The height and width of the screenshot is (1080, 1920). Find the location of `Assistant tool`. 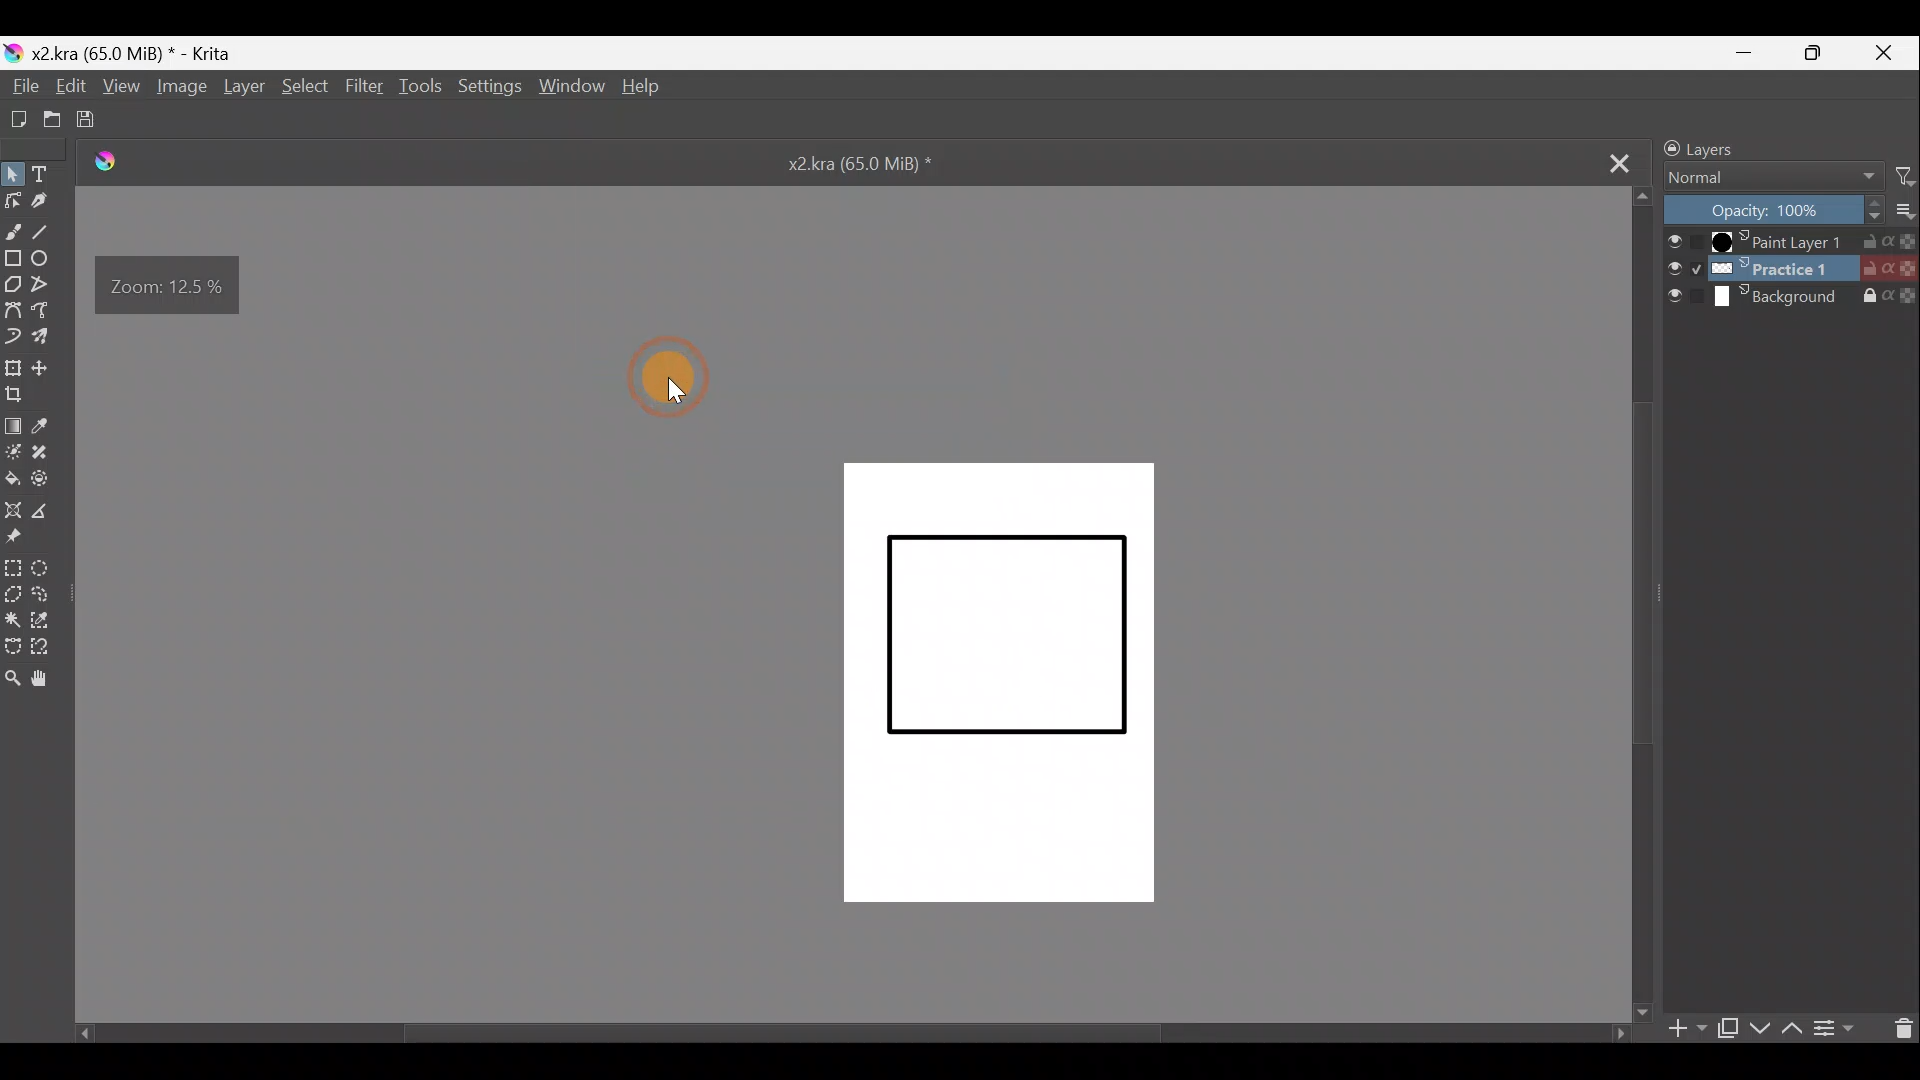

Assistant tool is located at coordinates (14, 508).